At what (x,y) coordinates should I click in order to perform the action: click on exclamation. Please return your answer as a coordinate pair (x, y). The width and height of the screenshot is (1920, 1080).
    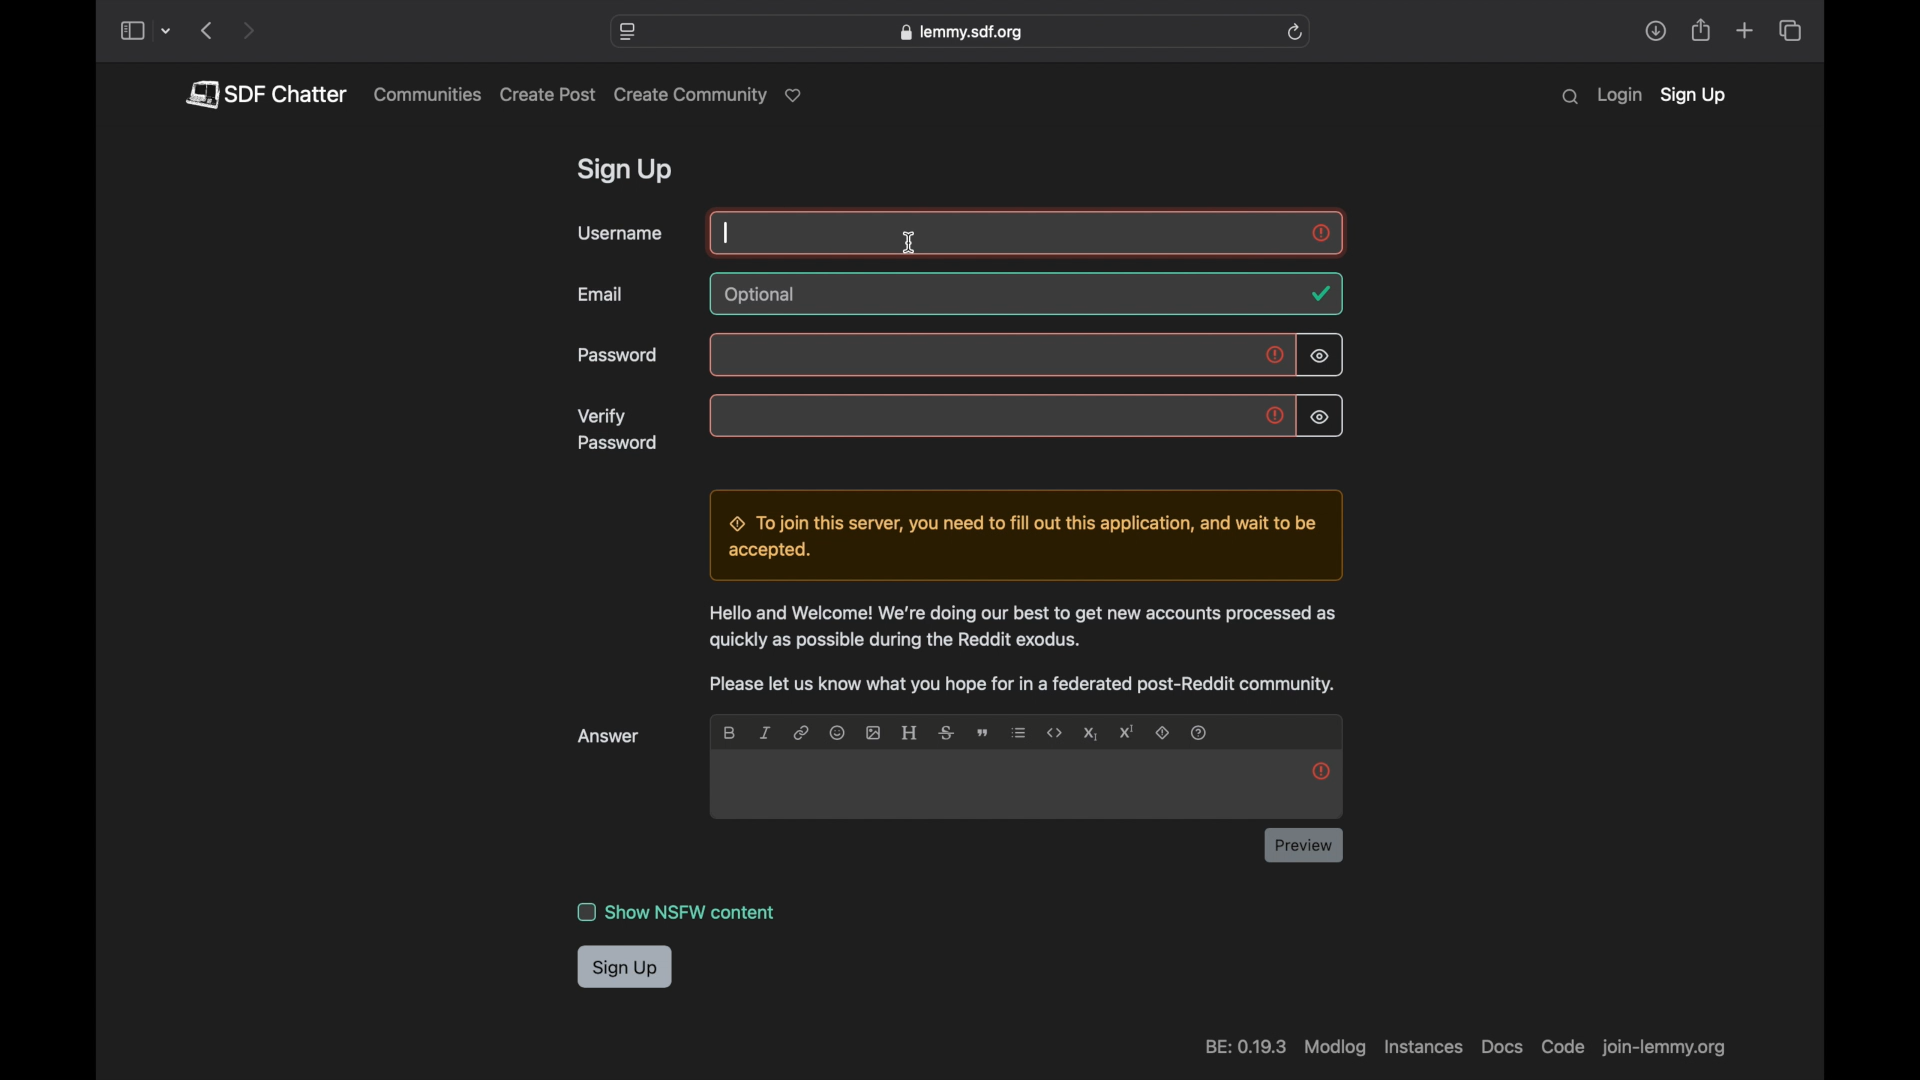
    Looking at the image, I should click on (1276, 417).